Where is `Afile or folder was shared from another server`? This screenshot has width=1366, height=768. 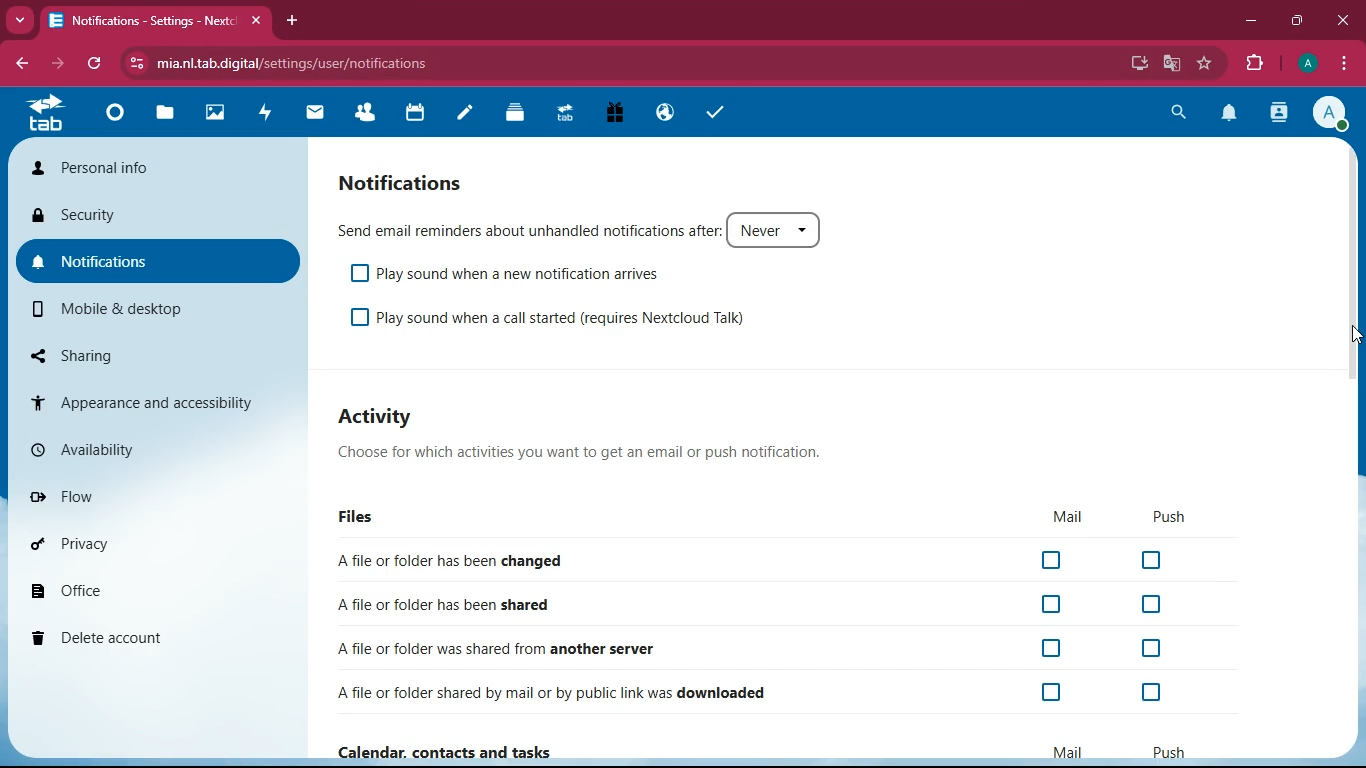
Afile or folder was shared from another server is located at coordinates (494, 647).